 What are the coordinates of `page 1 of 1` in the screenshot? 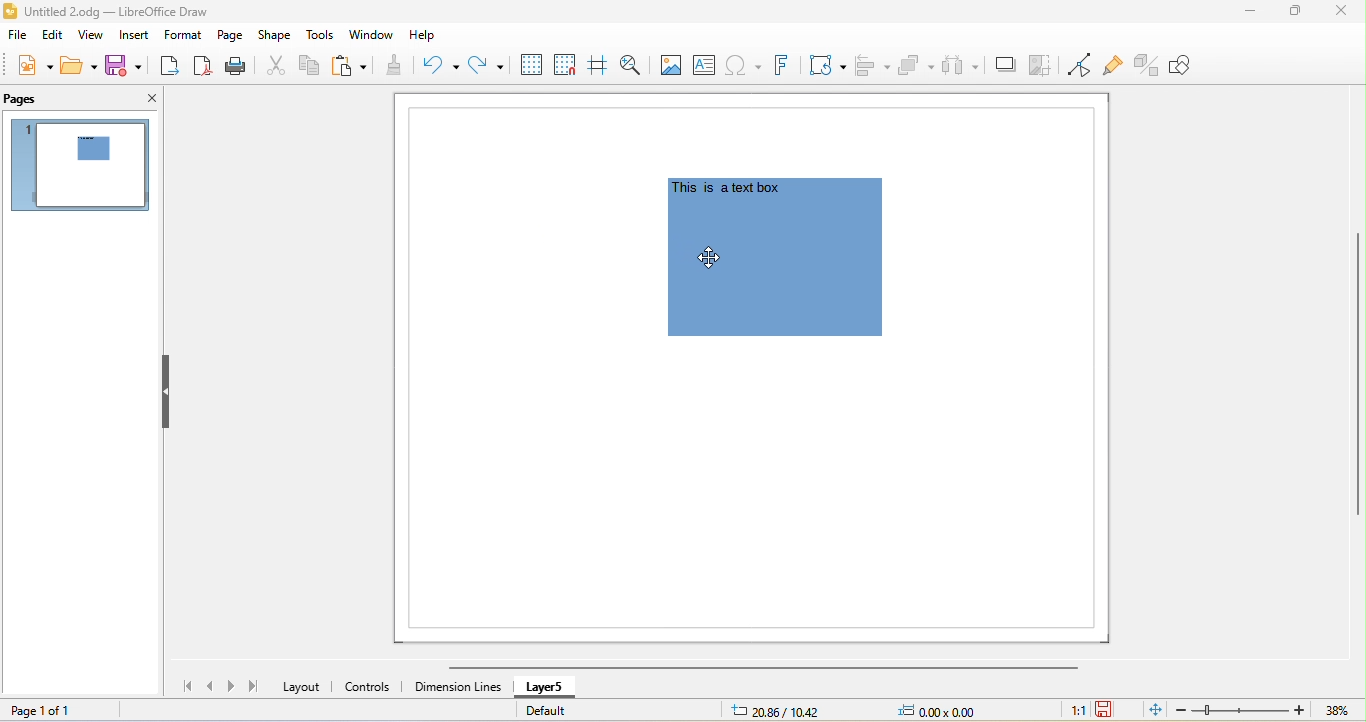 It's located at (40, 710).